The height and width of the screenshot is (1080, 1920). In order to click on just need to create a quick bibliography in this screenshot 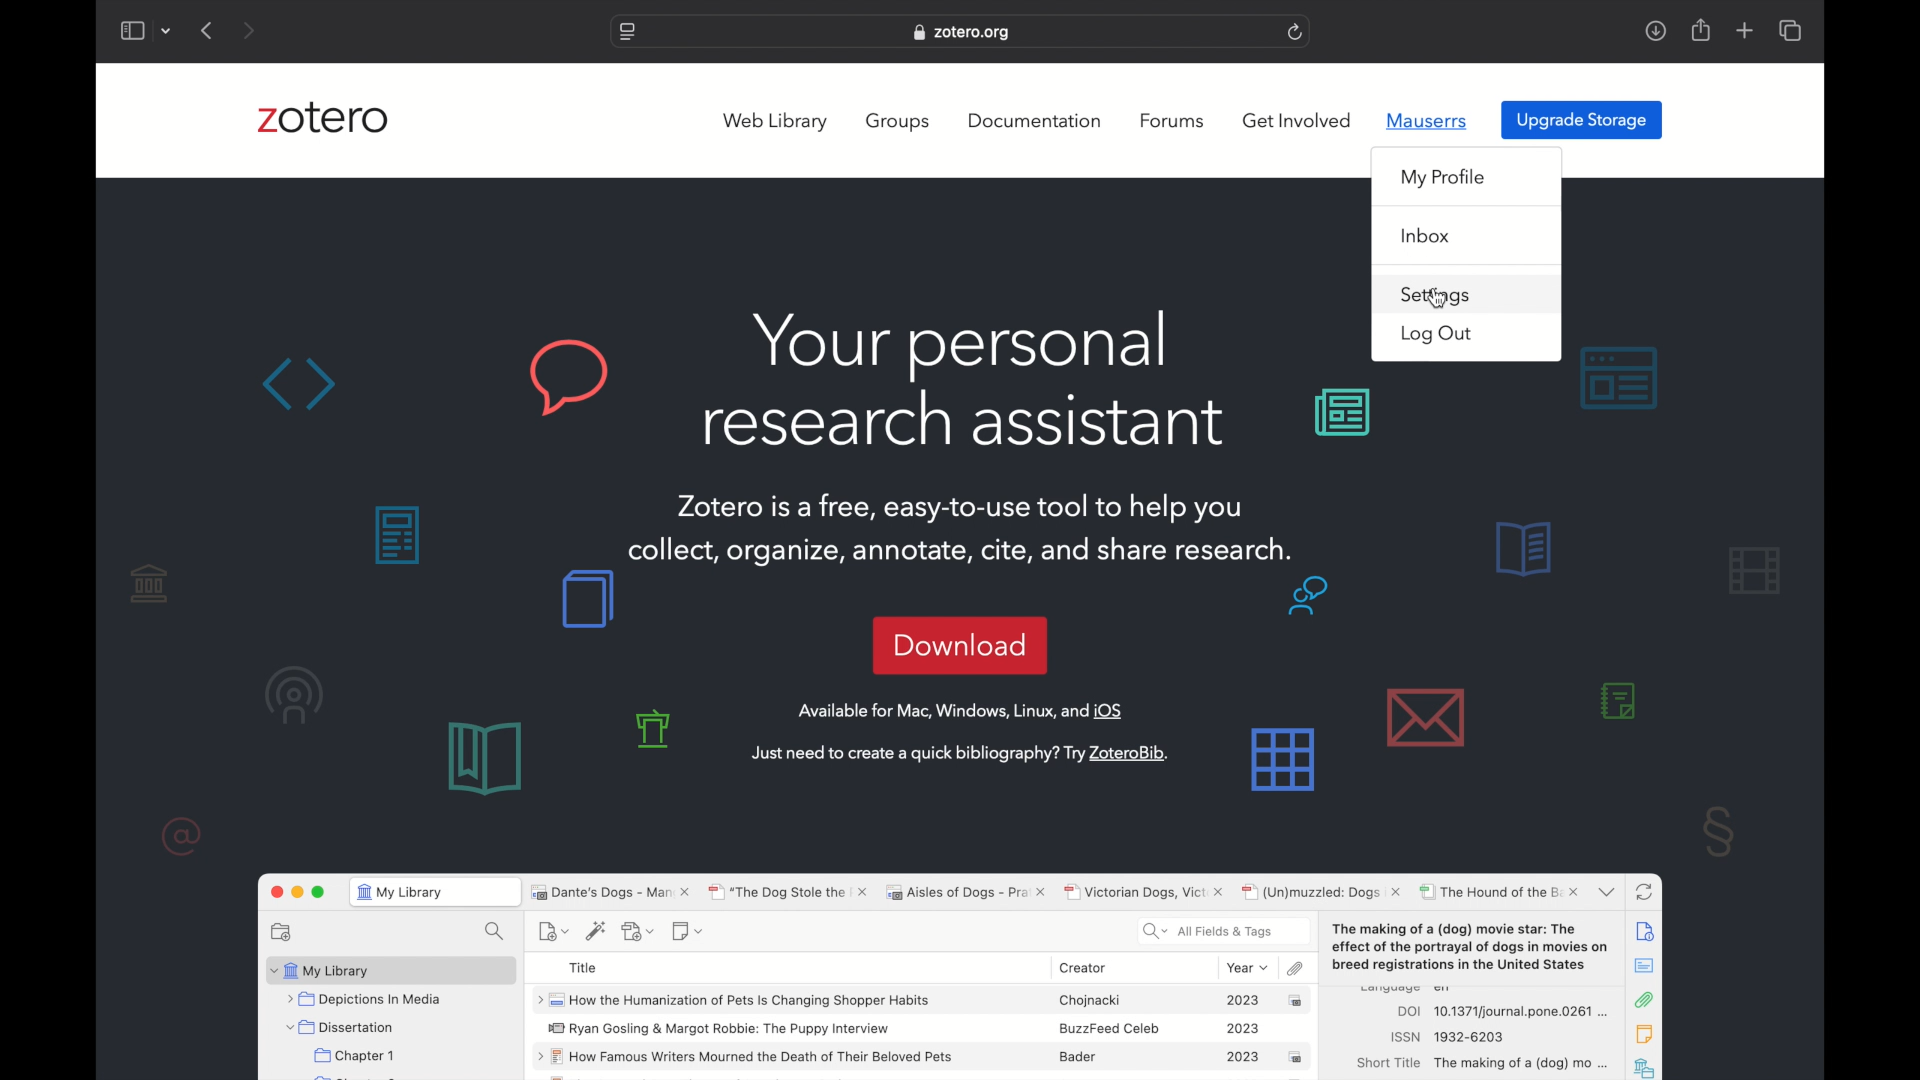, I will do `click(962, 752)`.